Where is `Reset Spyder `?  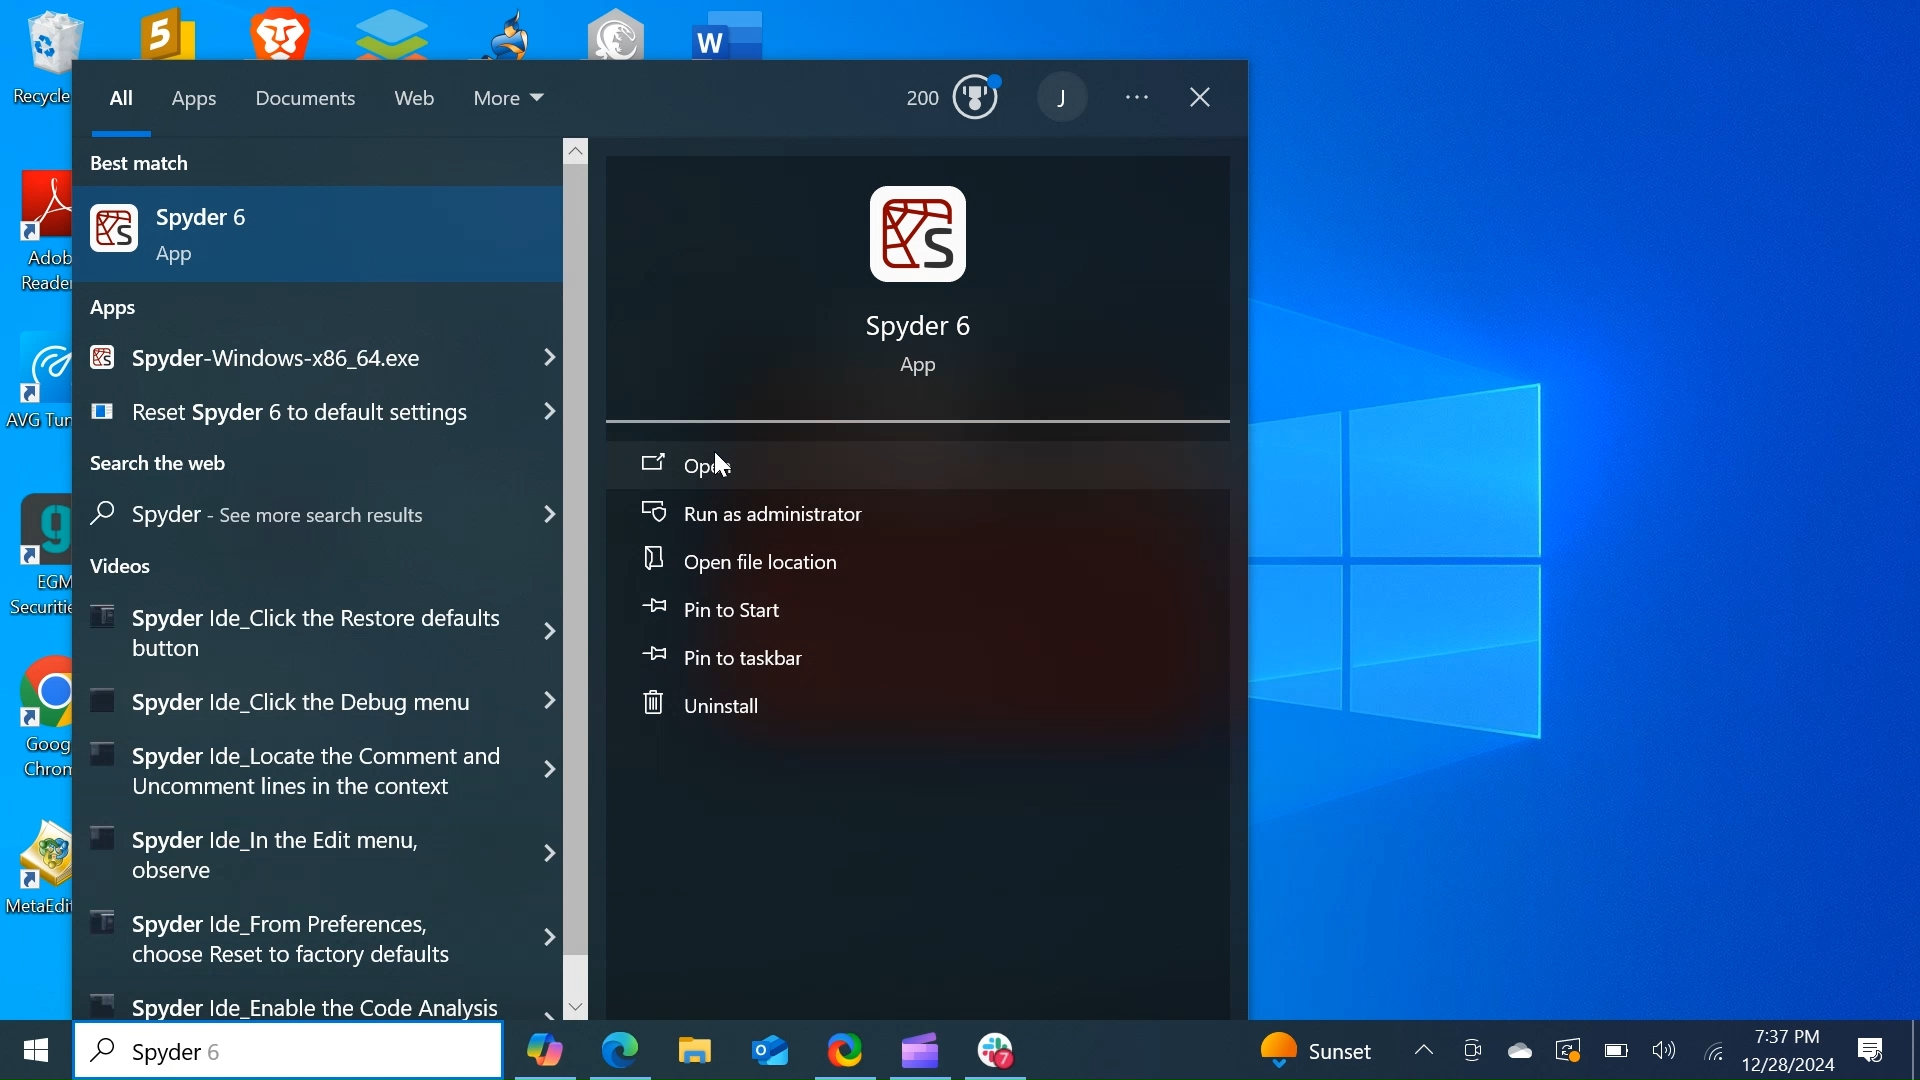 Reset Spyder  is located at coordinates (316, 412).